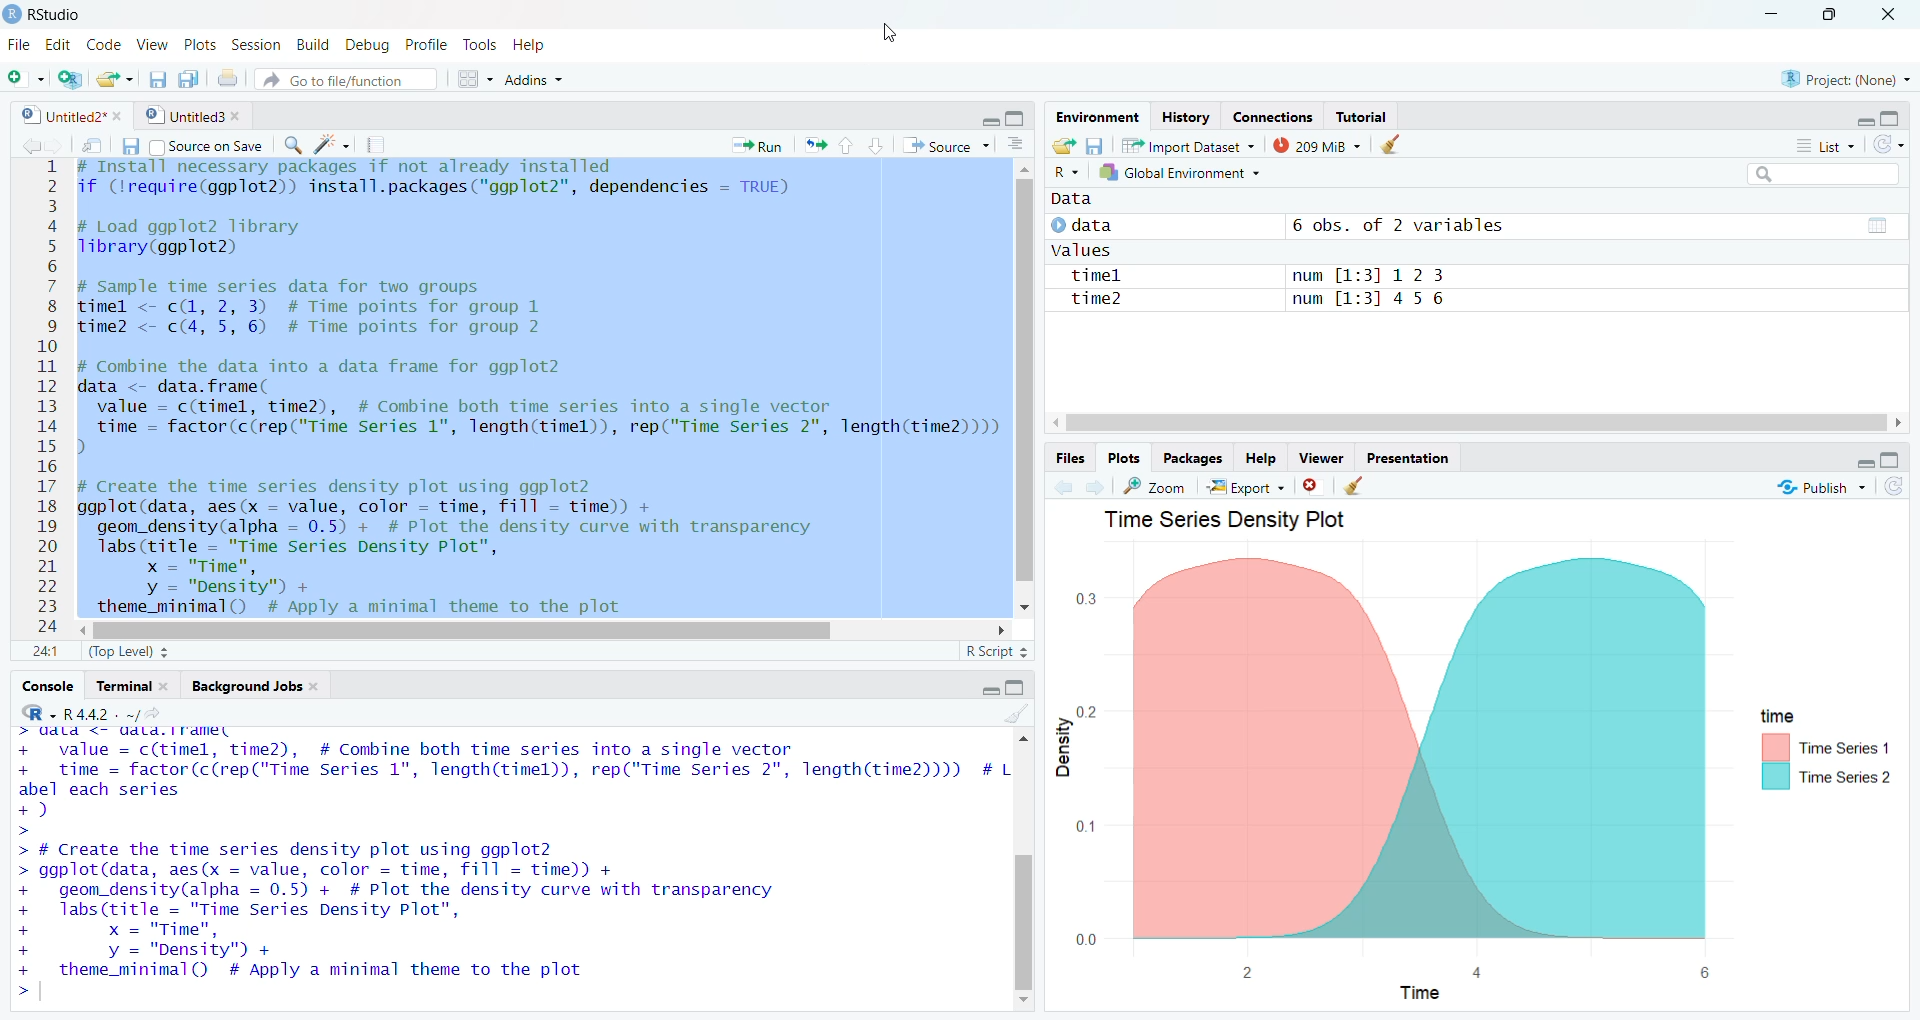  What do you see at coordinates (188, 80) in the screenshot?
I see `Save all open documents` at bounding box center [188, 80].